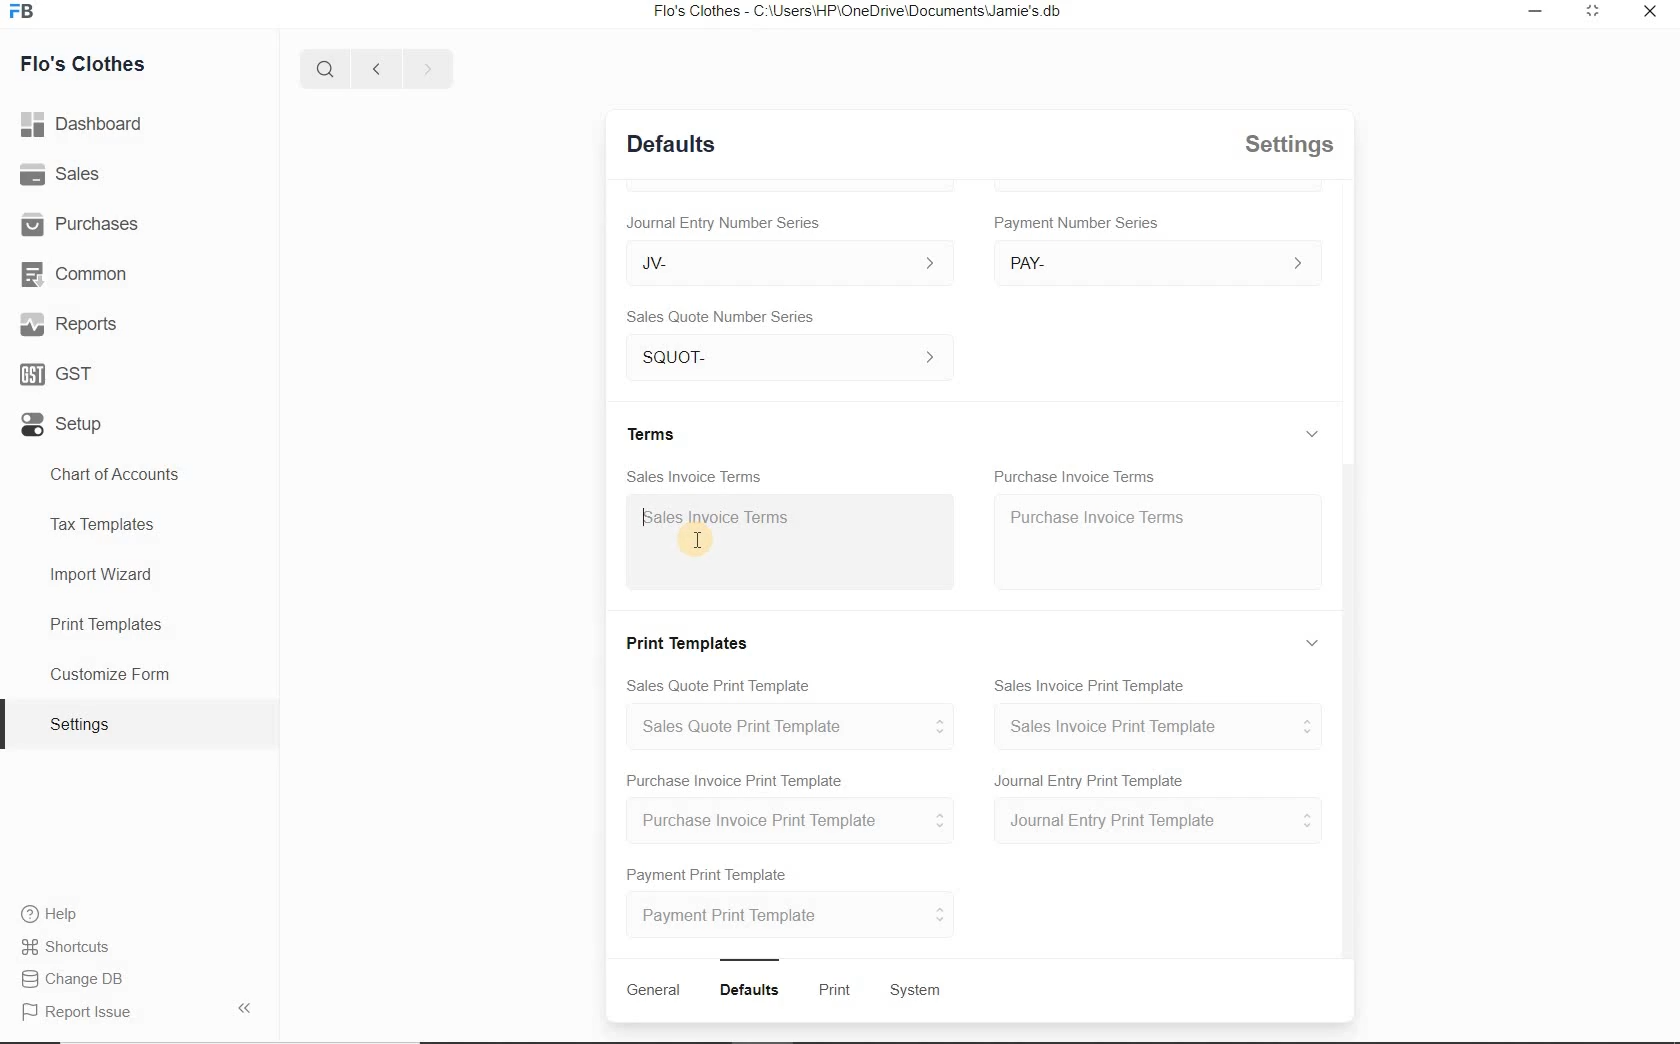 This screenshot has width=1680, height=1044. I want to click on Purchase Invoice Terms, so click(1095, 515).